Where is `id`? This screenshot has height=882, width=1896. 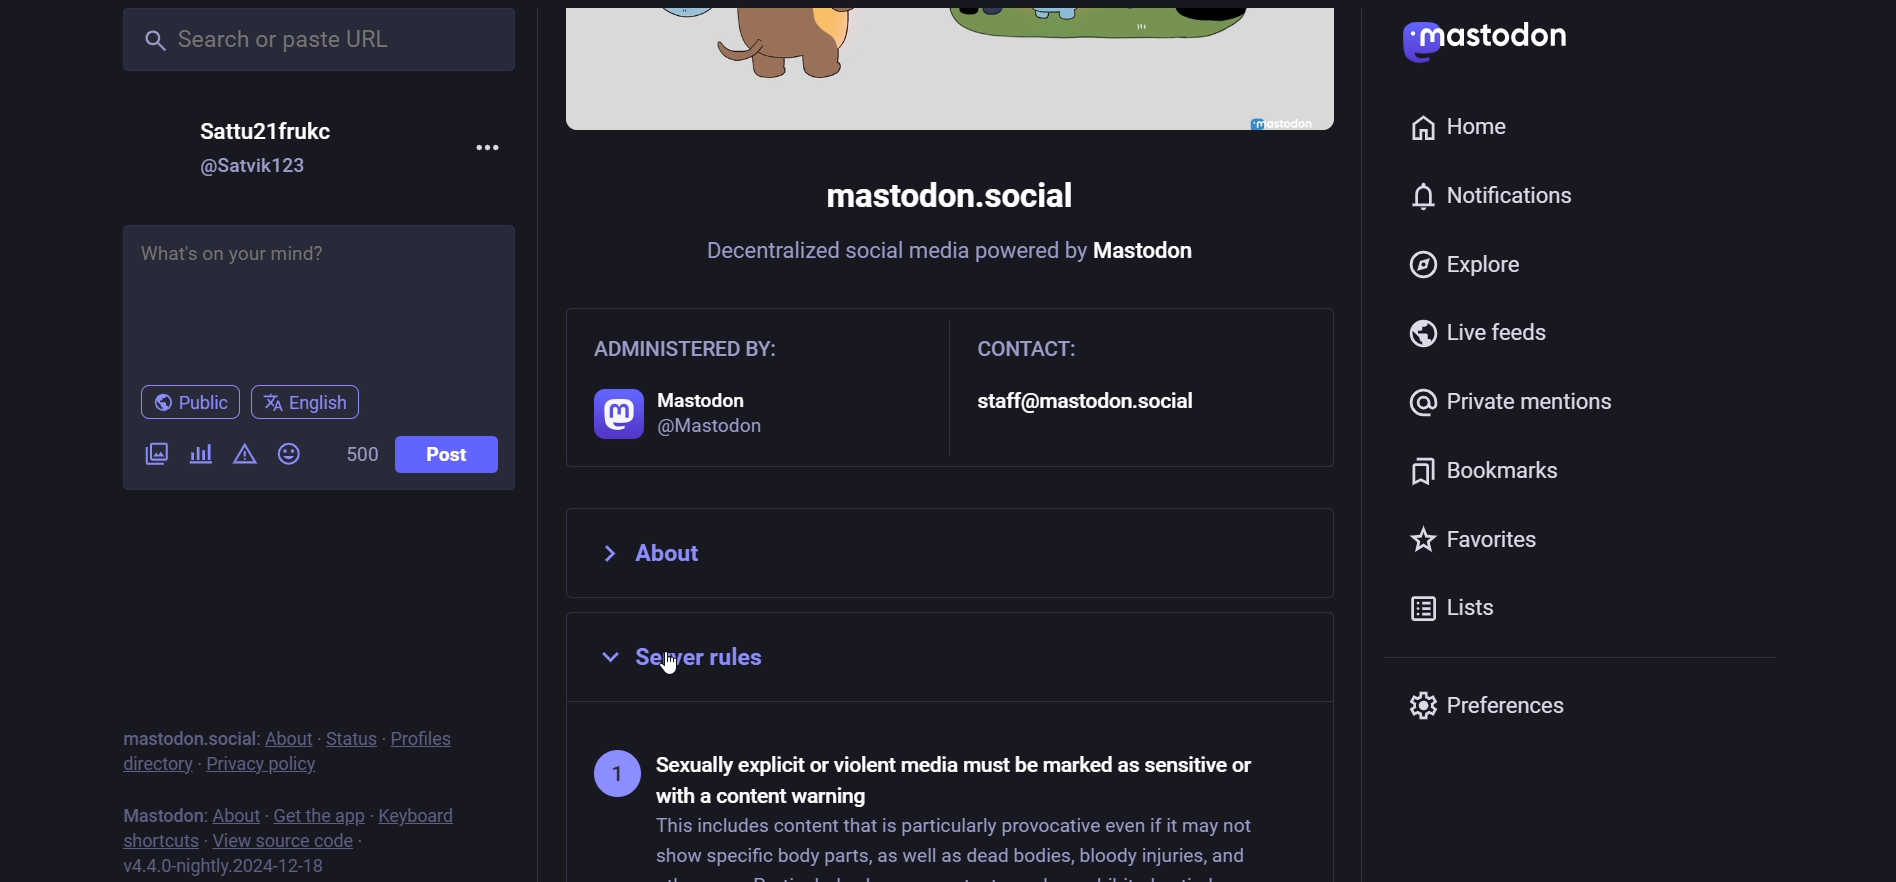 id is located at coordinates (258, 167).